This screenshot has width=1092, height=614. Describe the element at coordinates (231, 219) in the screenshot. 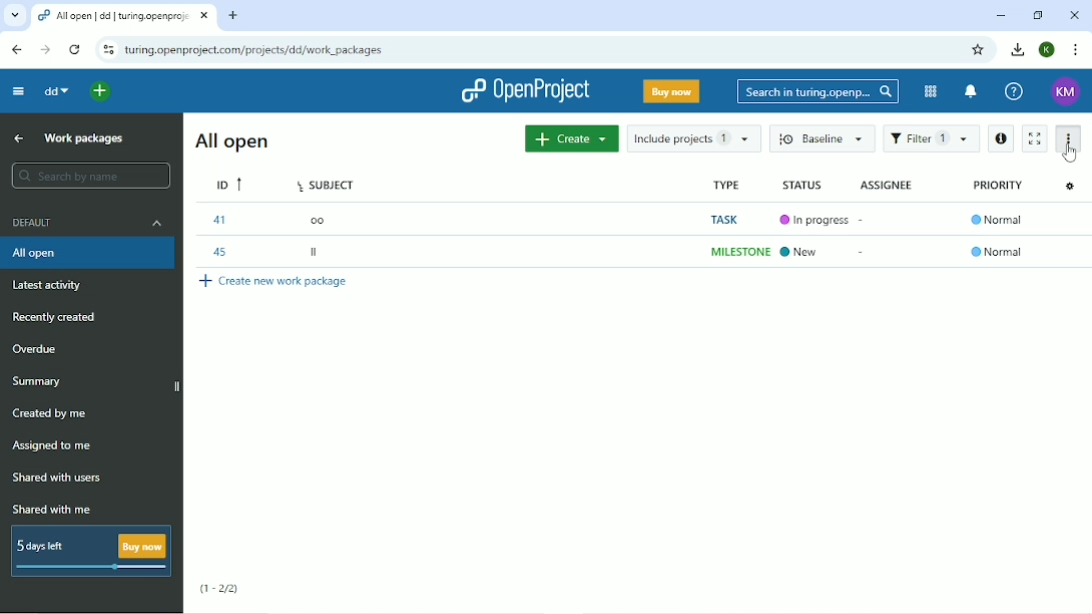

I see `ID` at that location.